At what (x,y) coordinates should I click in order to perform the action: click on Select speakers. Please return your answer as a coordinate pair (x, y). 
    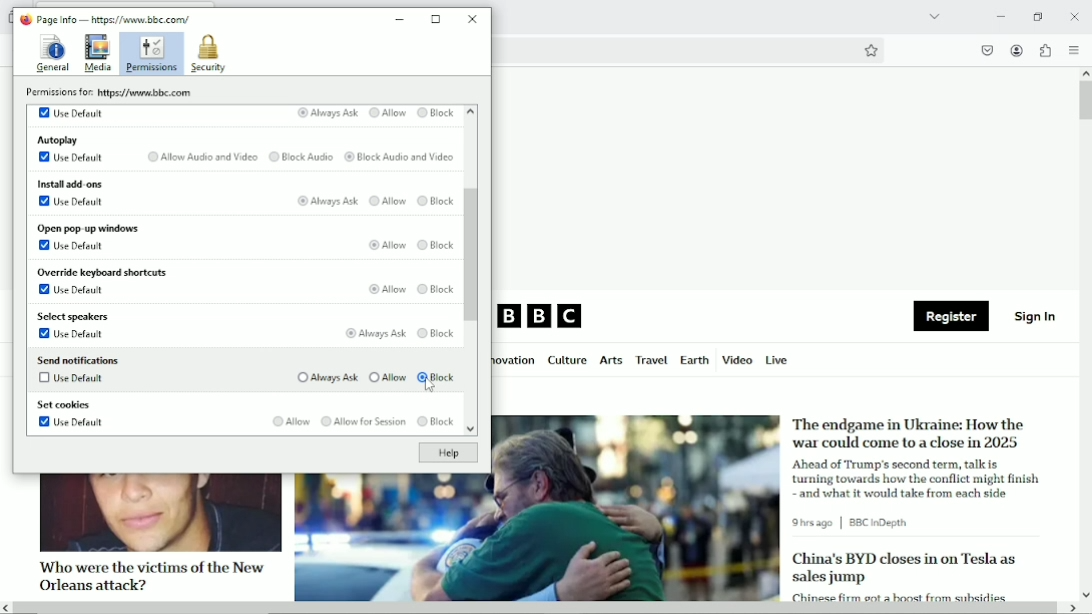
    Looking at the image, I should click on (75, 317).